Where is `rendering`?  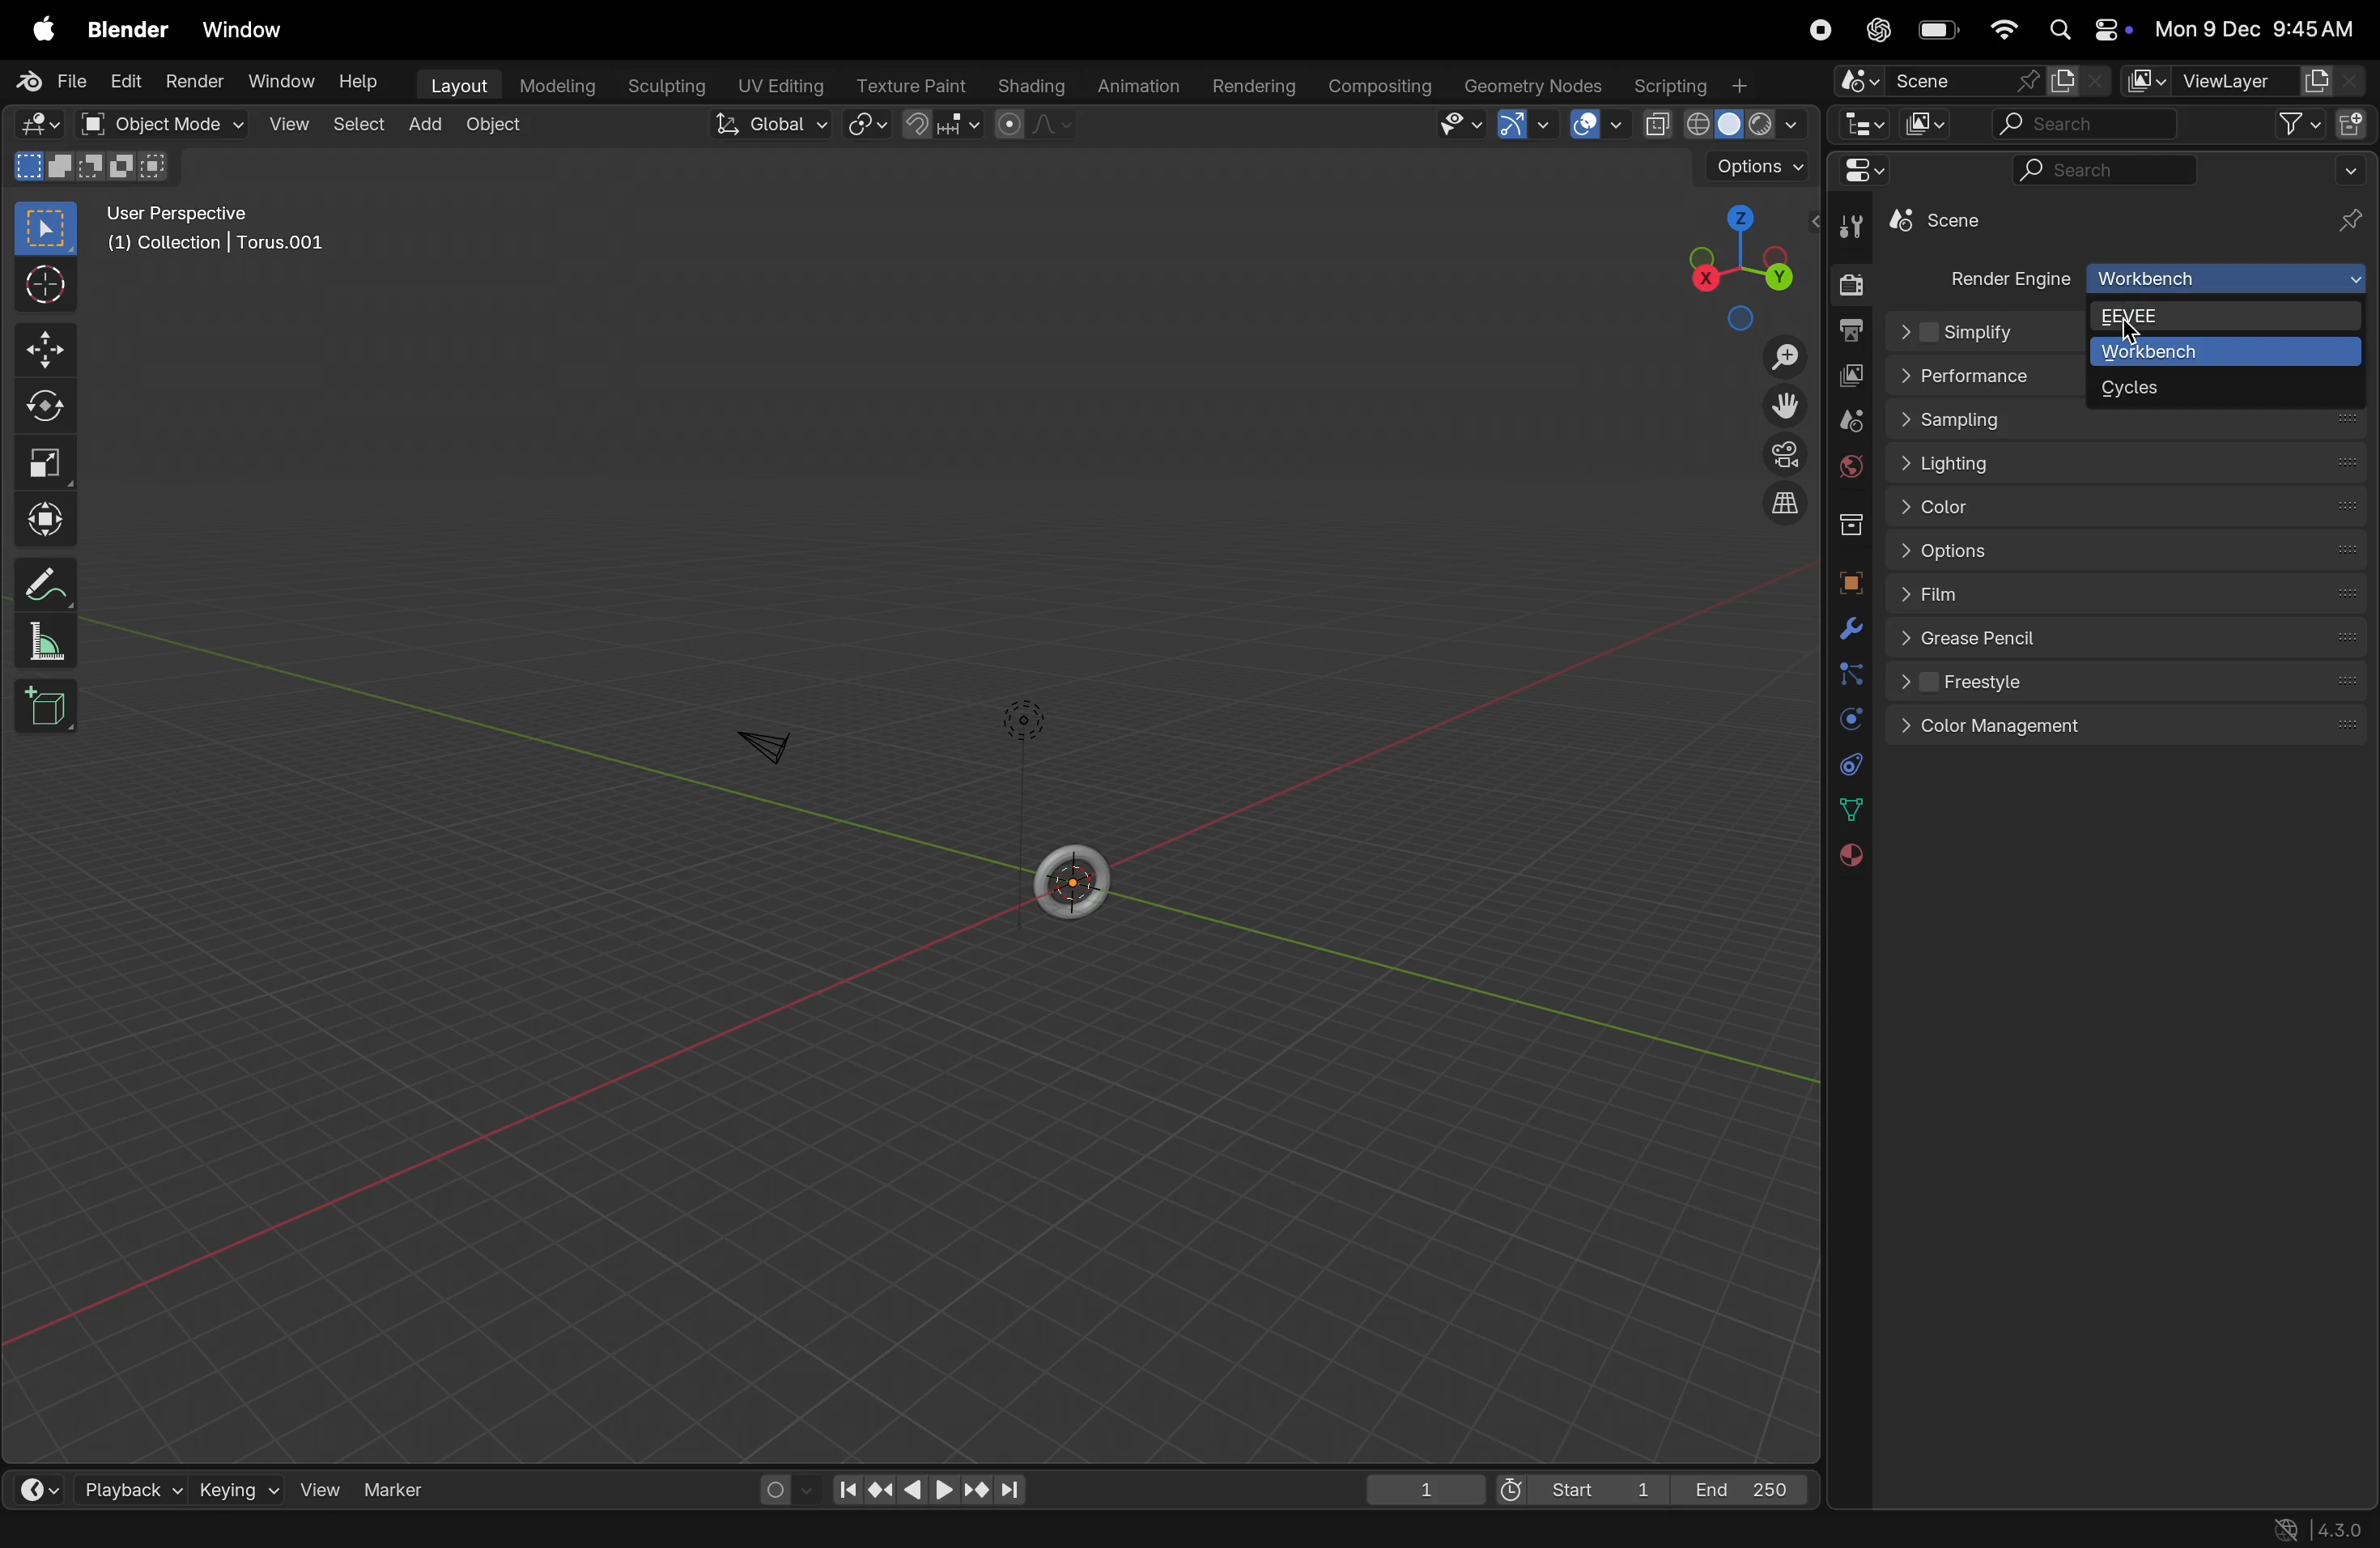 rendering is located at coordinates (1257, 83).